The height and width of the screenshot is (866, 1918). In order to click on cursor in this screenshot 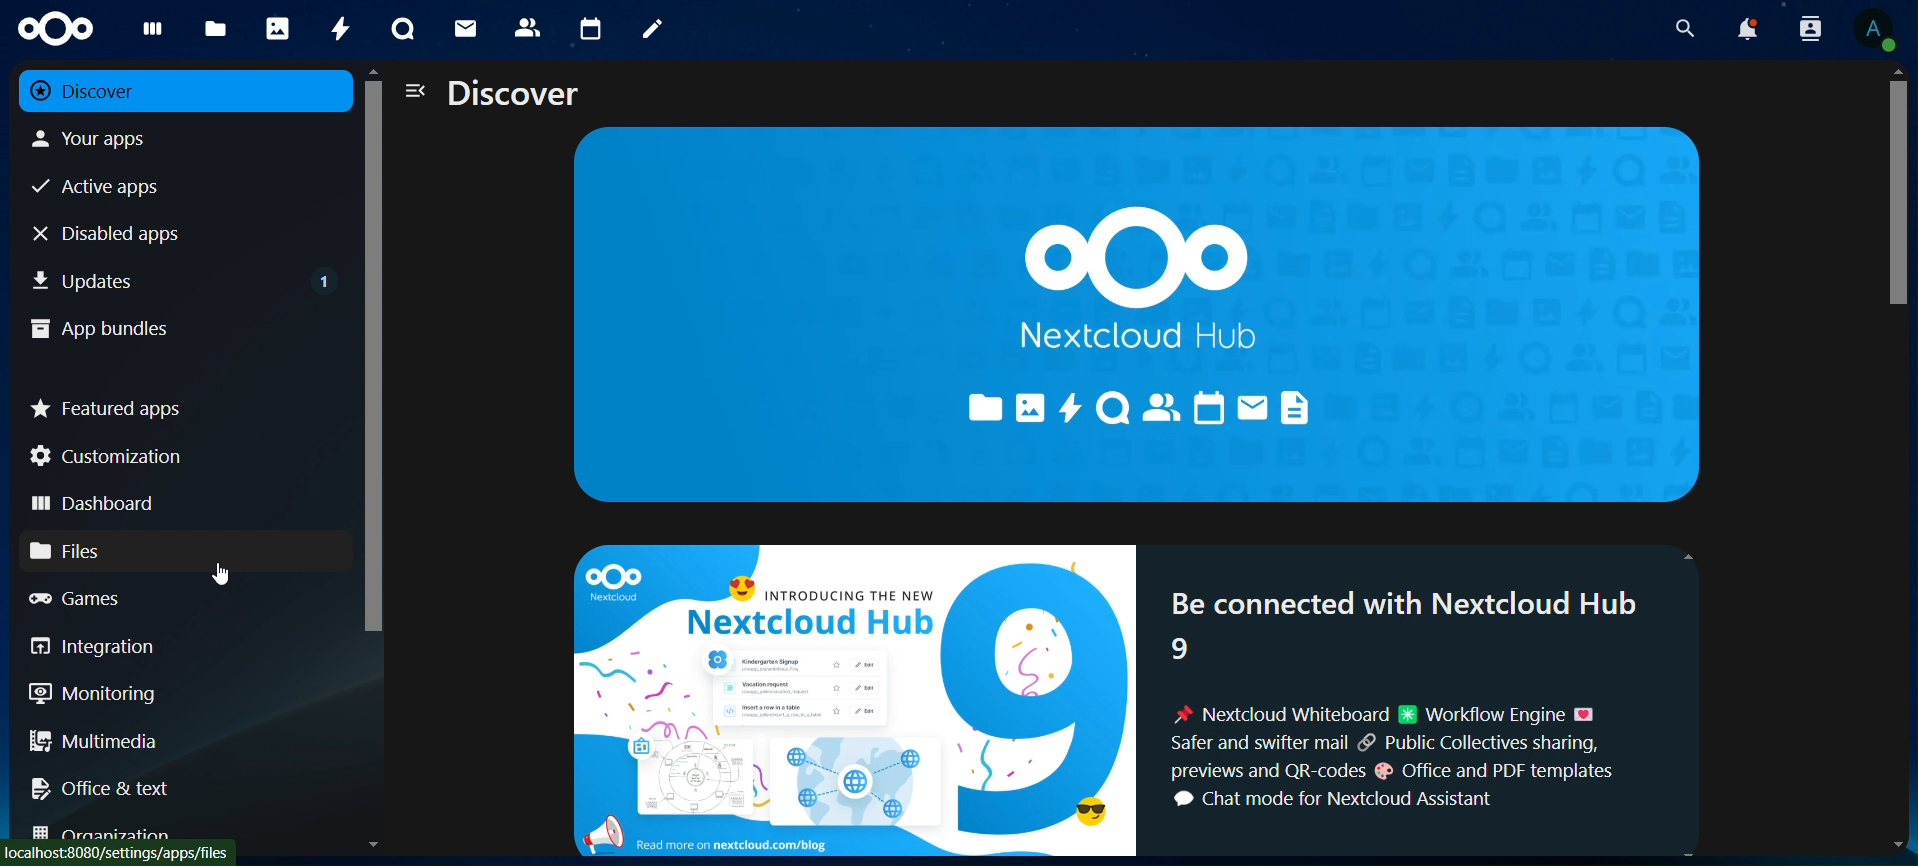, I will do `click(372, 469)`.